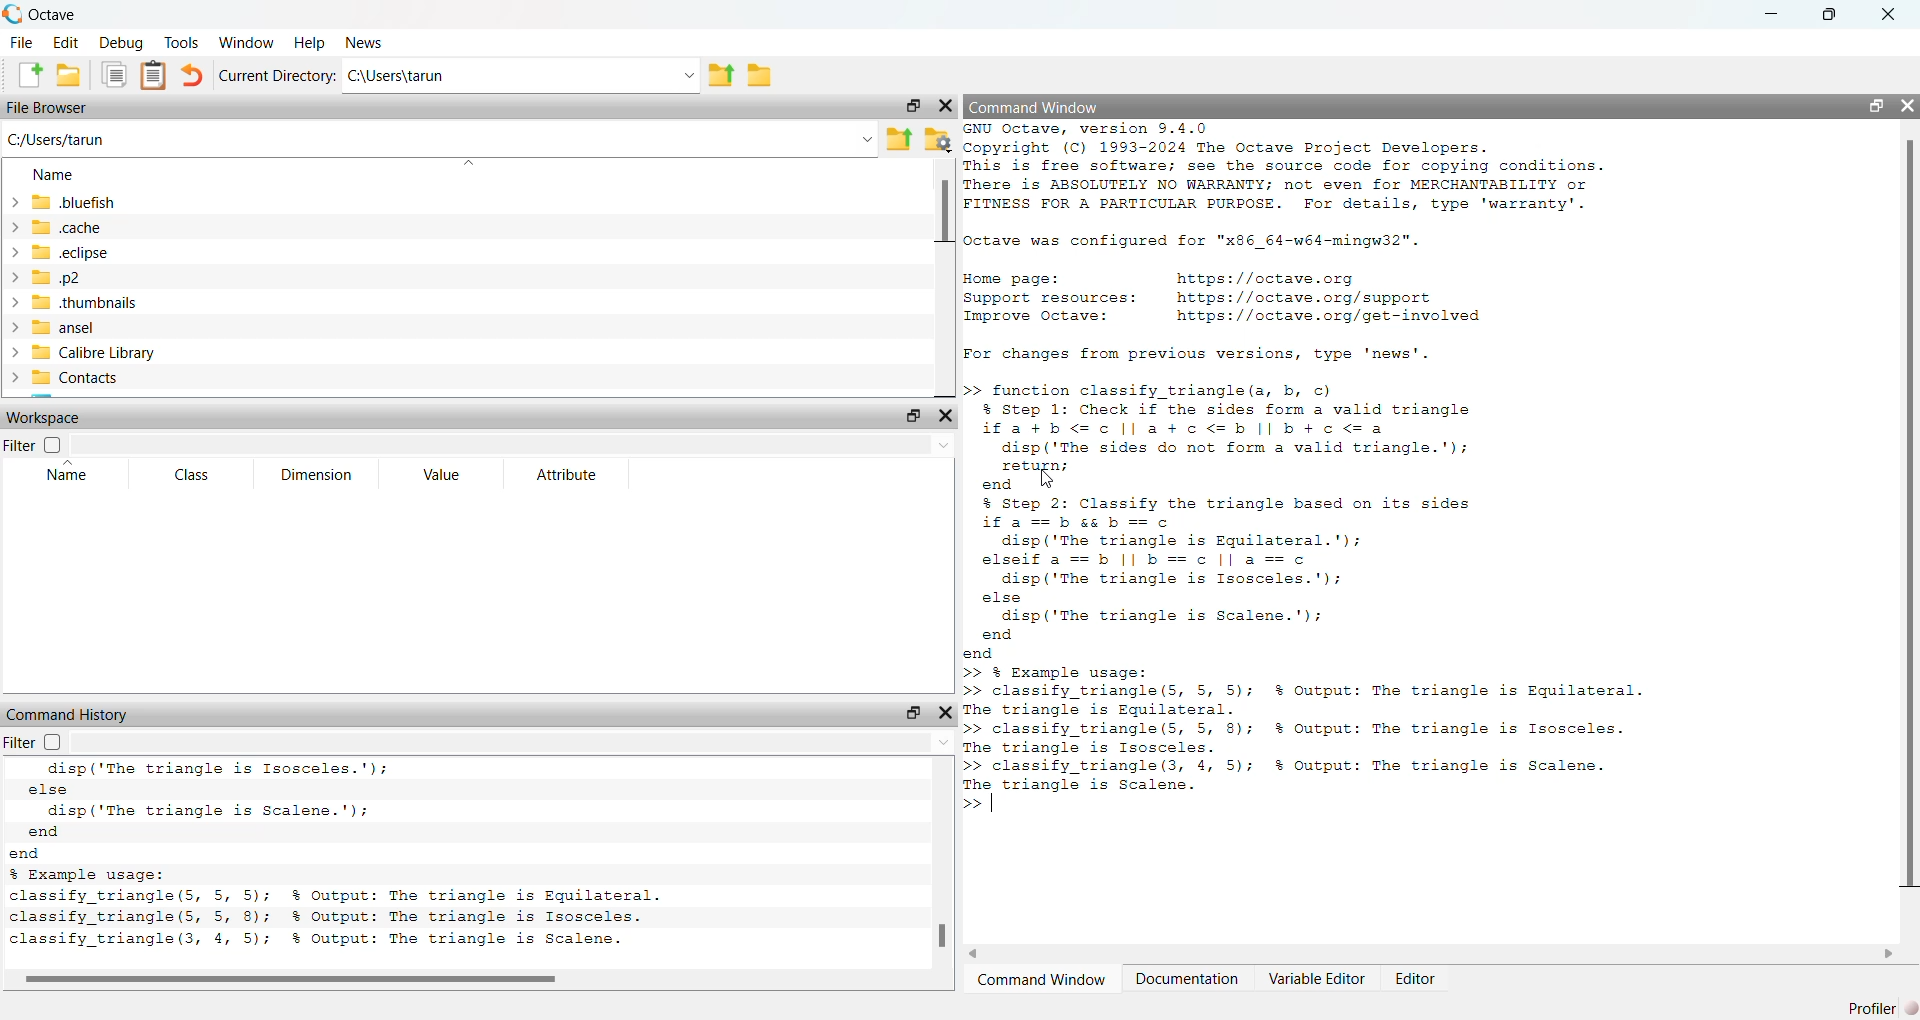 The width and height of the screenshot is (1920, 1020). Describe the element at coordinates (85, 353) in the screenshot. I see `calibre library` at that location.